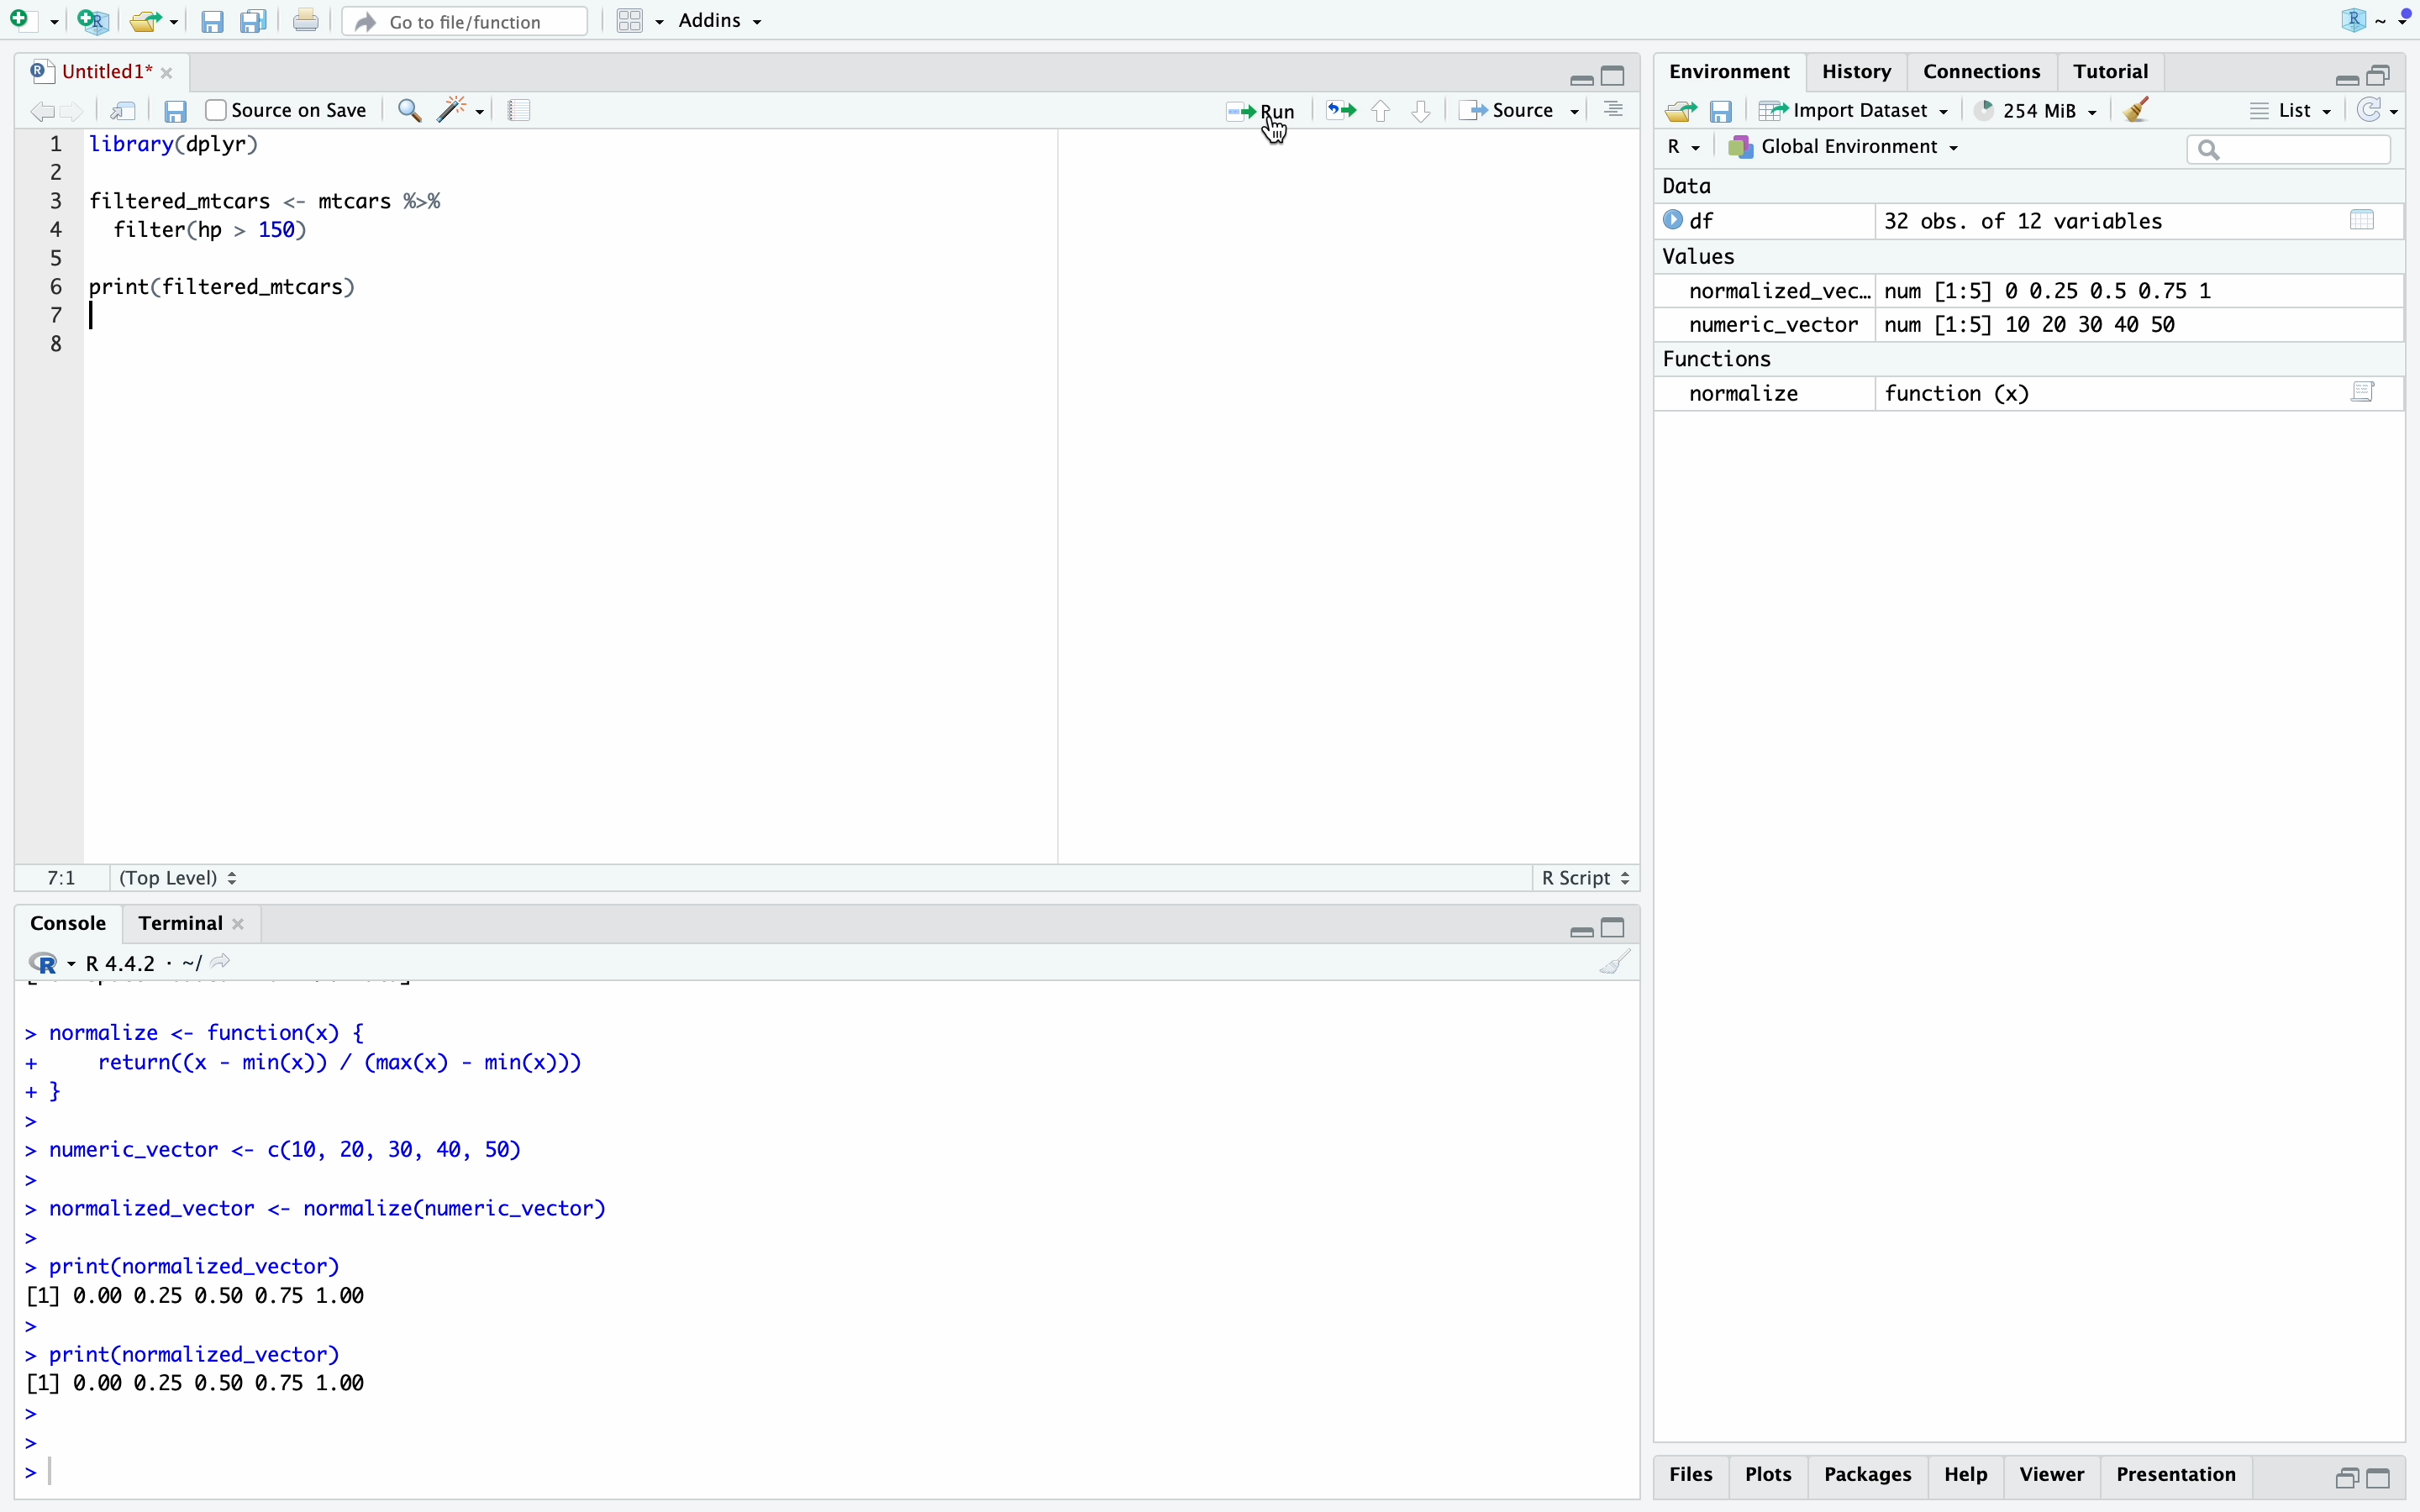  Describe the element at coordinates (462, 111) in the screenshot. I see `tools` at that location.